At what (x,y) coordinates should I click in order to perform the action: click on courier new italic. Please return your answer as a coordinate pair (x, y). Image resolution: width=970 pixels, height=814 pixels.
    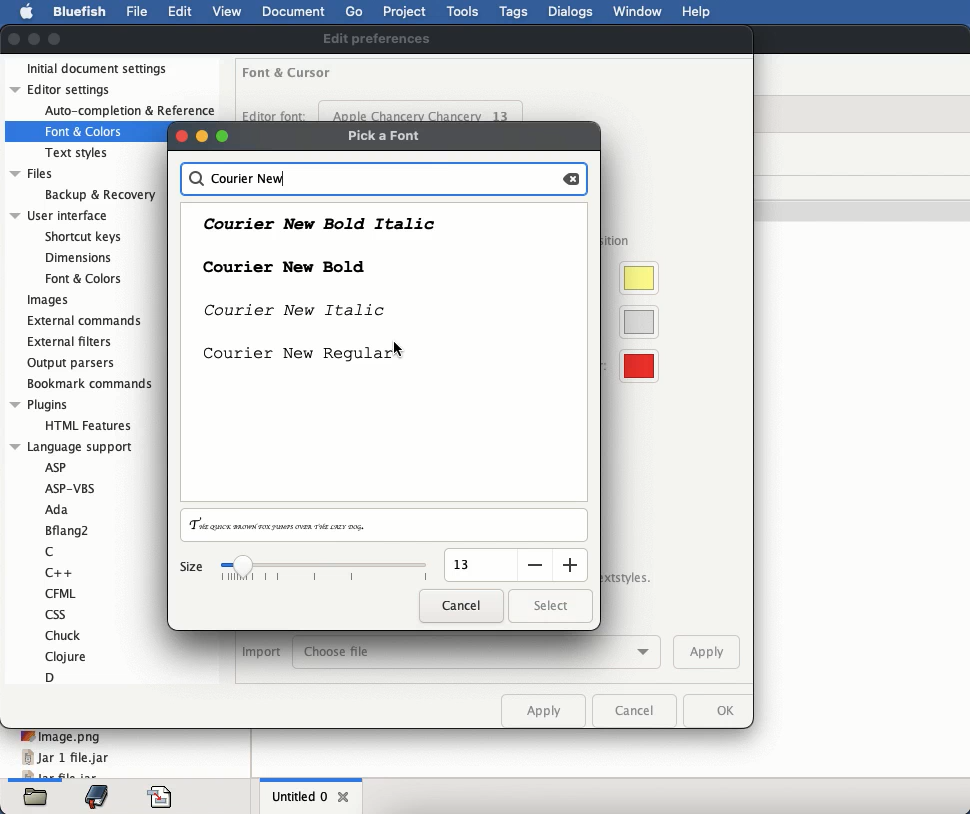
    Looking at the image, I should click on (304, 310).